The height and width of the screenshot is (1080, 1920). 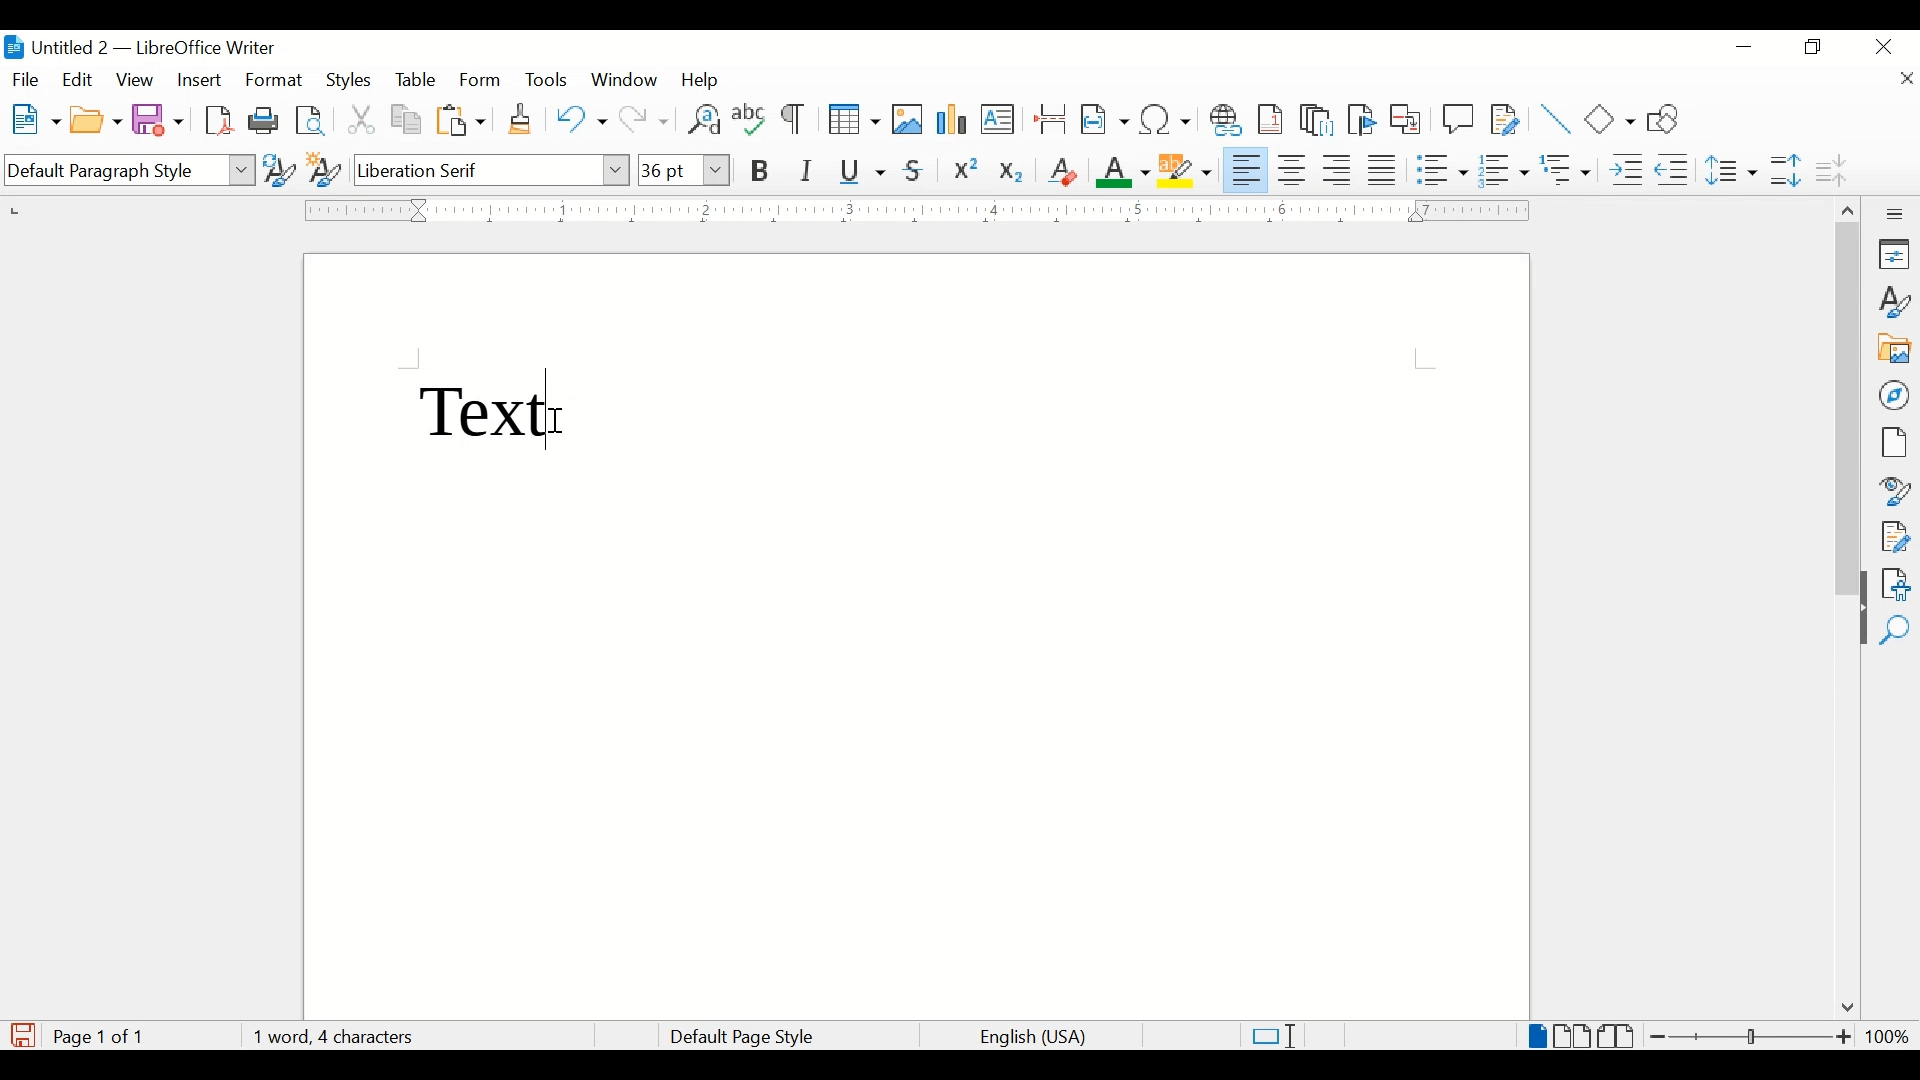 What do you see at coordinates (1896, 395) in the screenshot?
I see `navigator` at bounding box center [1896, 395].